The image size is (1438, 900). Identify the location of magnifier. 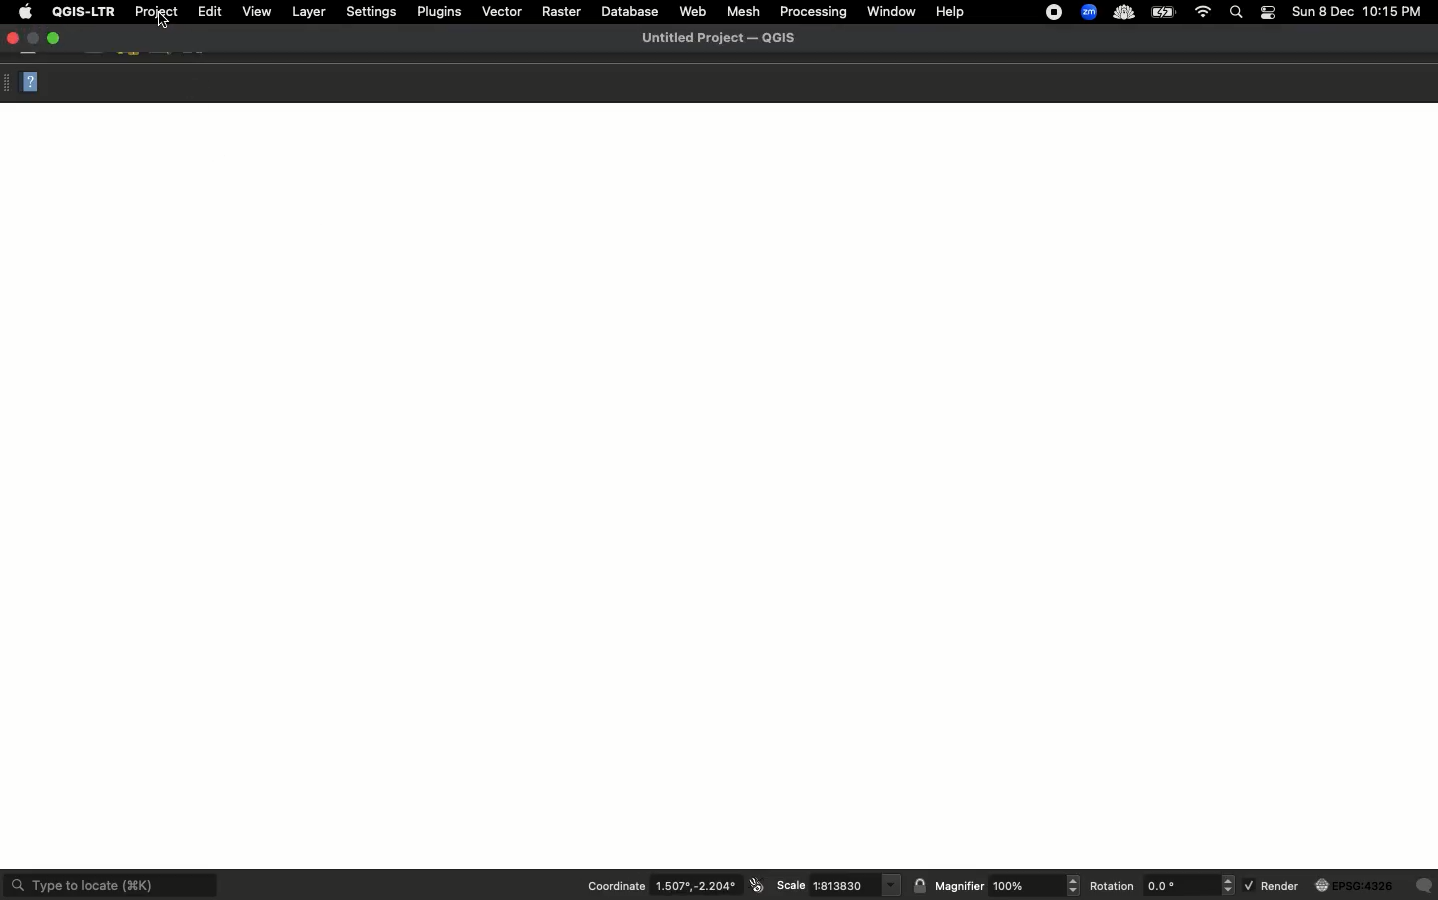
(1036, 886).